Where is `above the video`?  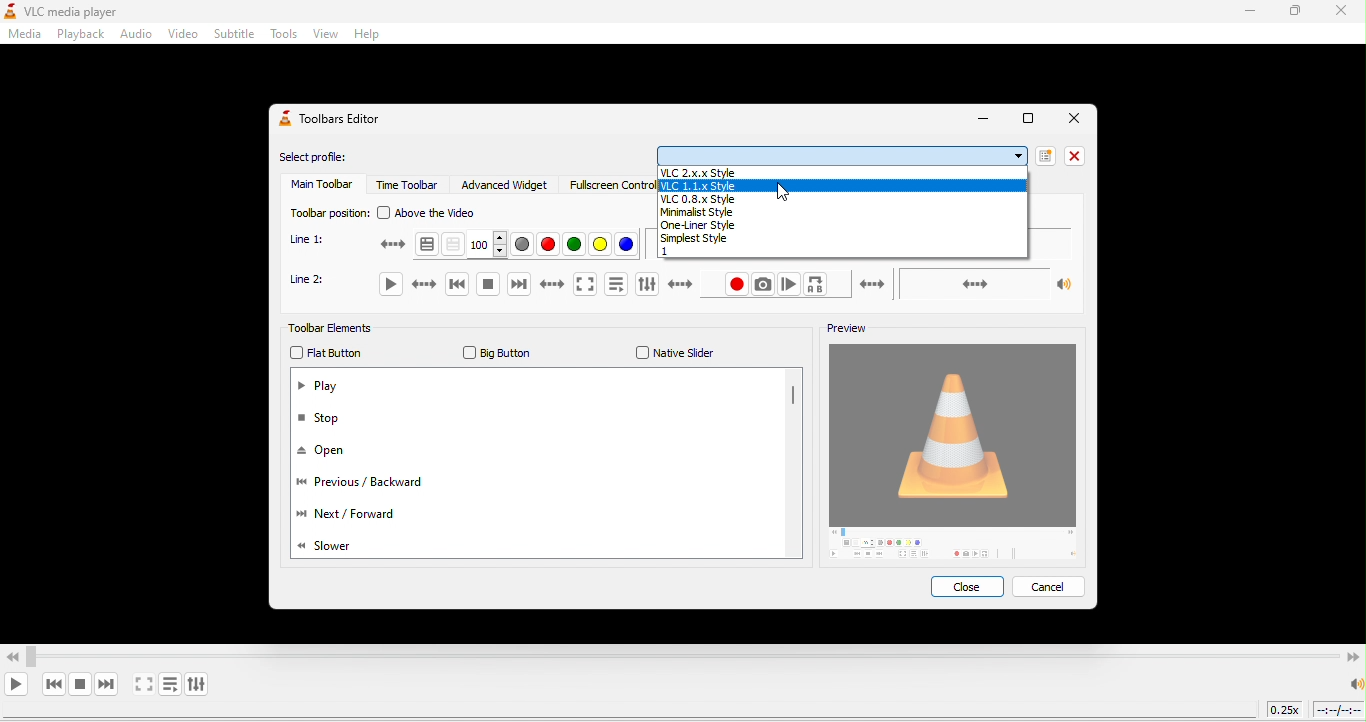
above the video is located at coordinates (434, 213).